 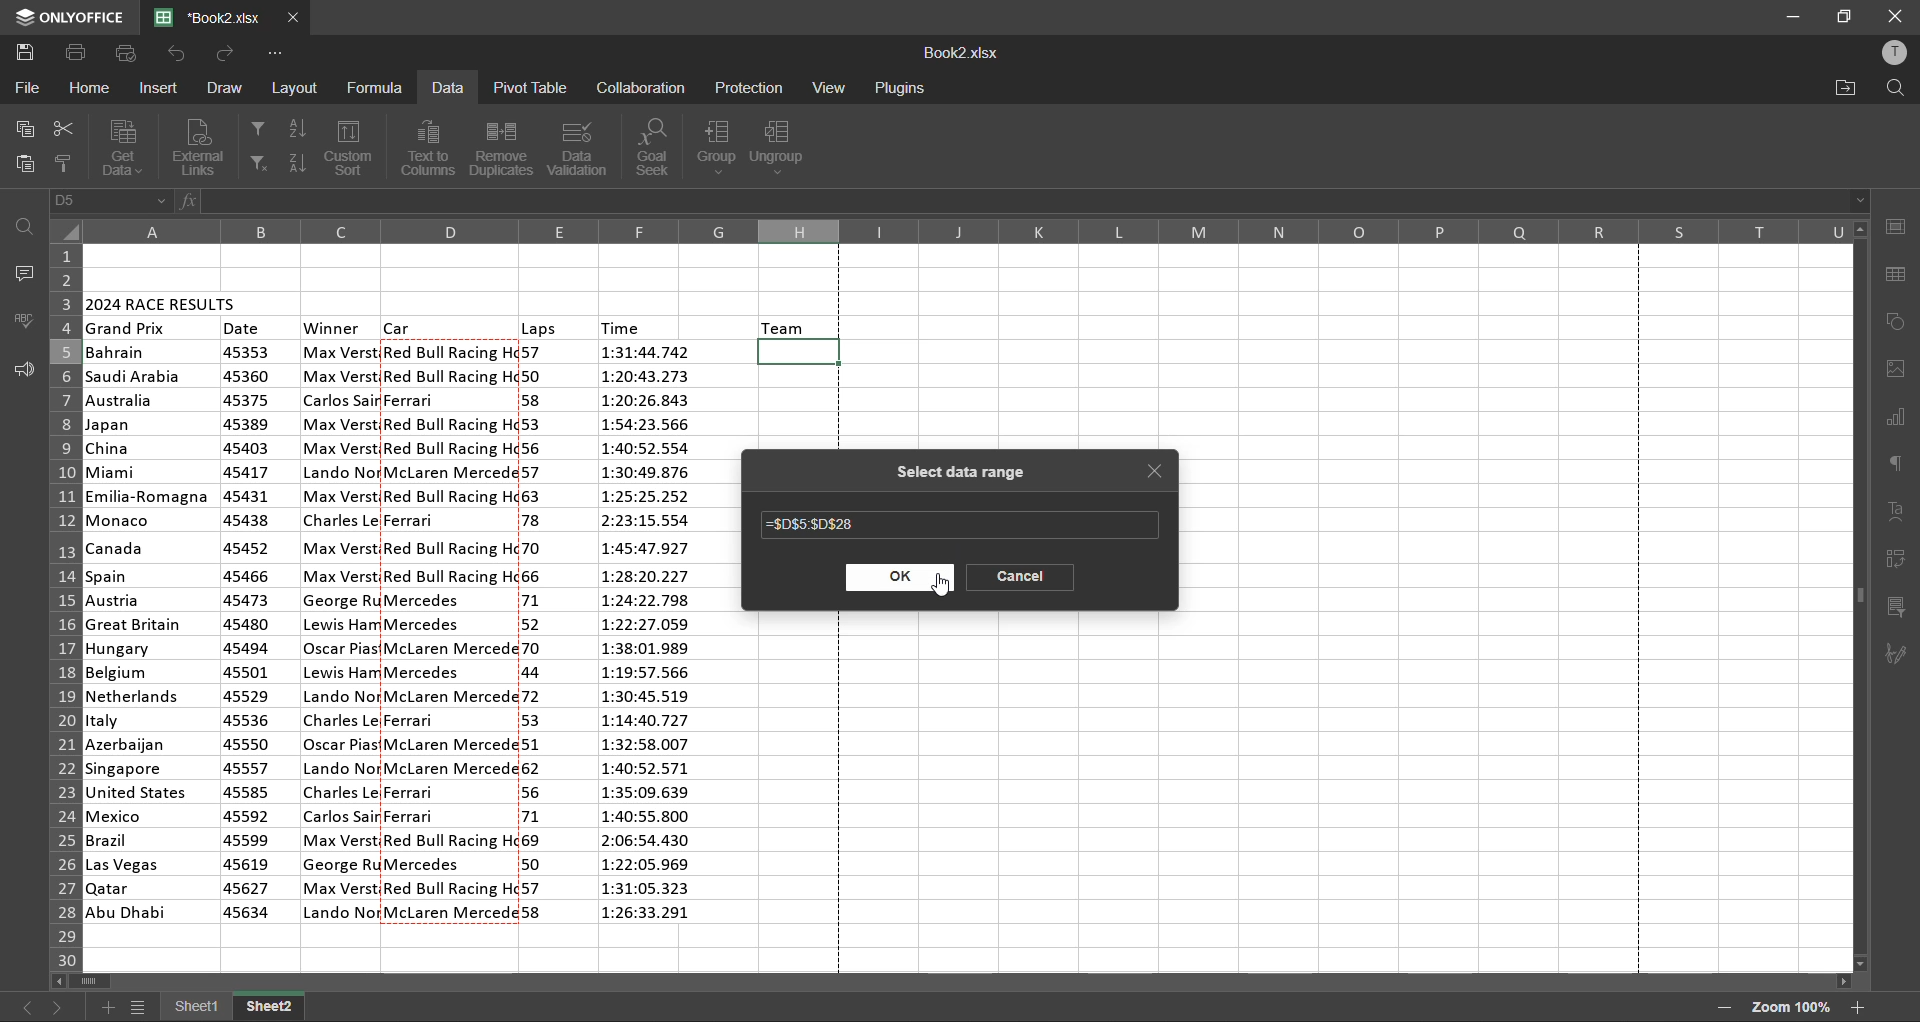 What do you see at coordinates (954, 984) in the screenshot?
I see `scrollbar` at bounding box center [954, 984].